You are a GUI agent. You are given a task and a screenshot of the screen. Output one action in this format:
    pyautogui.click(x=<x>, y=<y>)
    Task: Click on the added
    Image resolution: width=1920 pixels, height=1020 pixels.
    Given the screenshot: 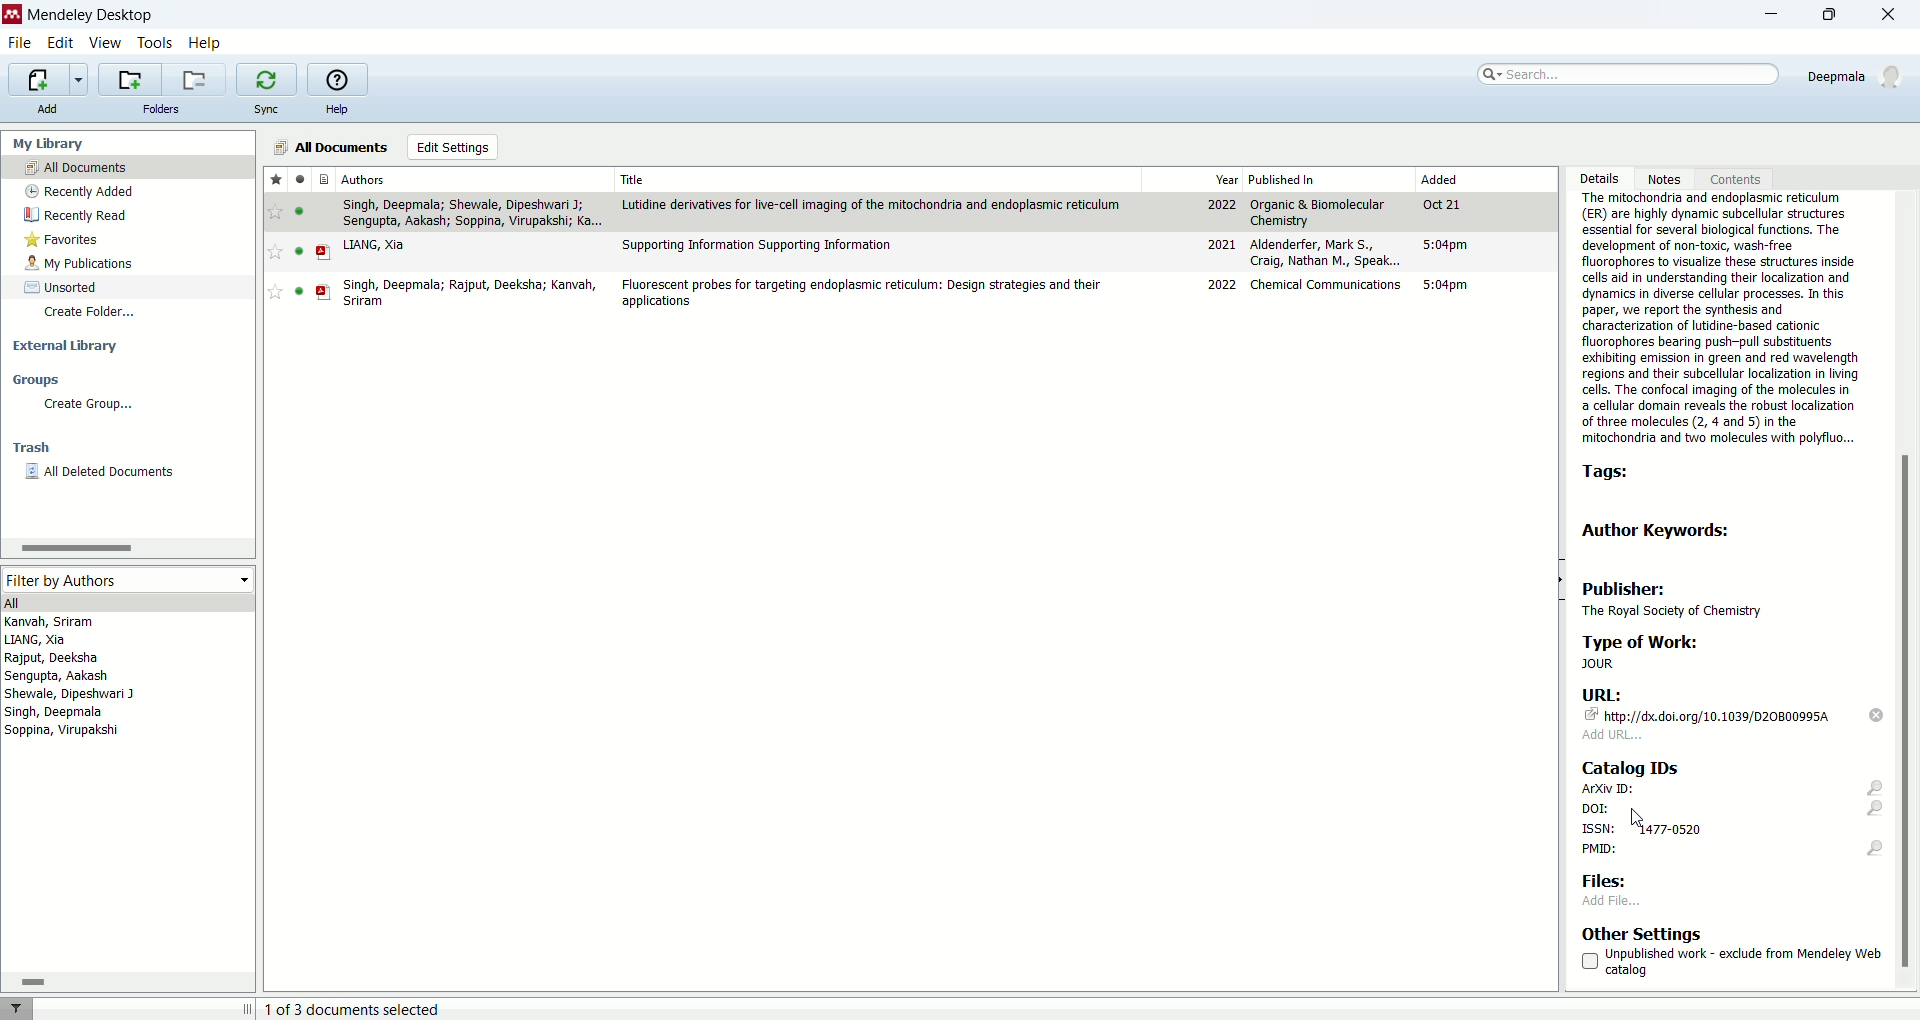 What is the action you would take?
    pyautogui.click(x=1440, y=178)
    